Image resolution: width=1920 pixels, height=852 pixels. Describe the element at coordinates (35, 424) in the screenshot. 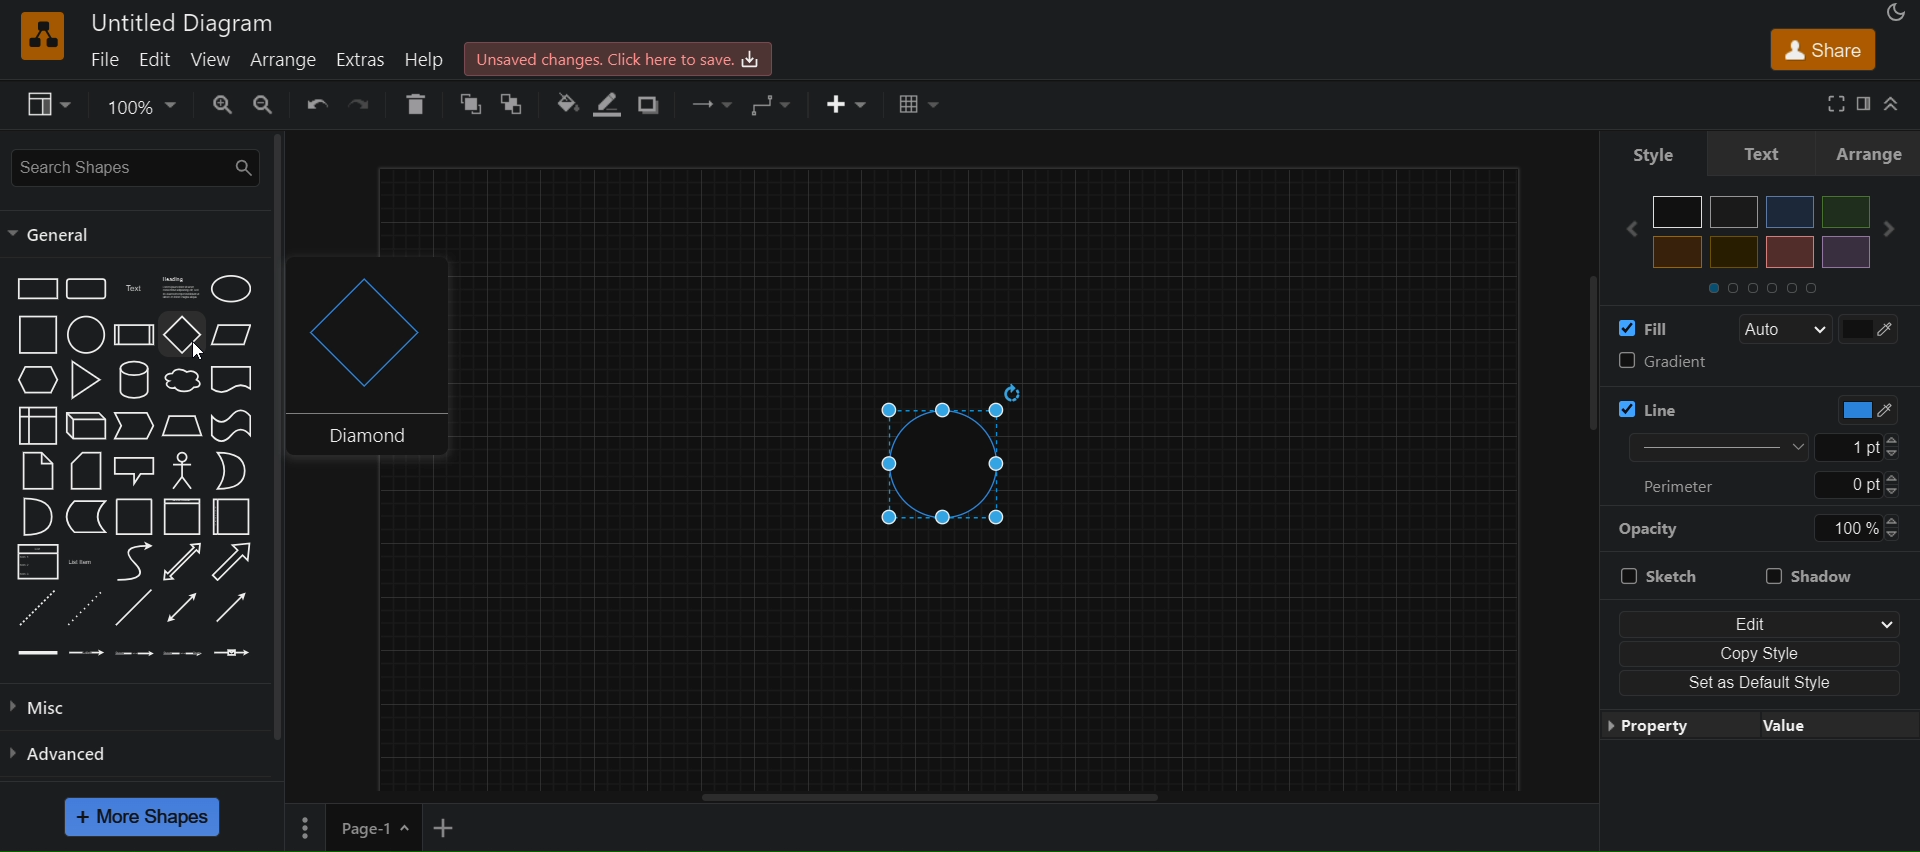

I see `internal storage` at that location.